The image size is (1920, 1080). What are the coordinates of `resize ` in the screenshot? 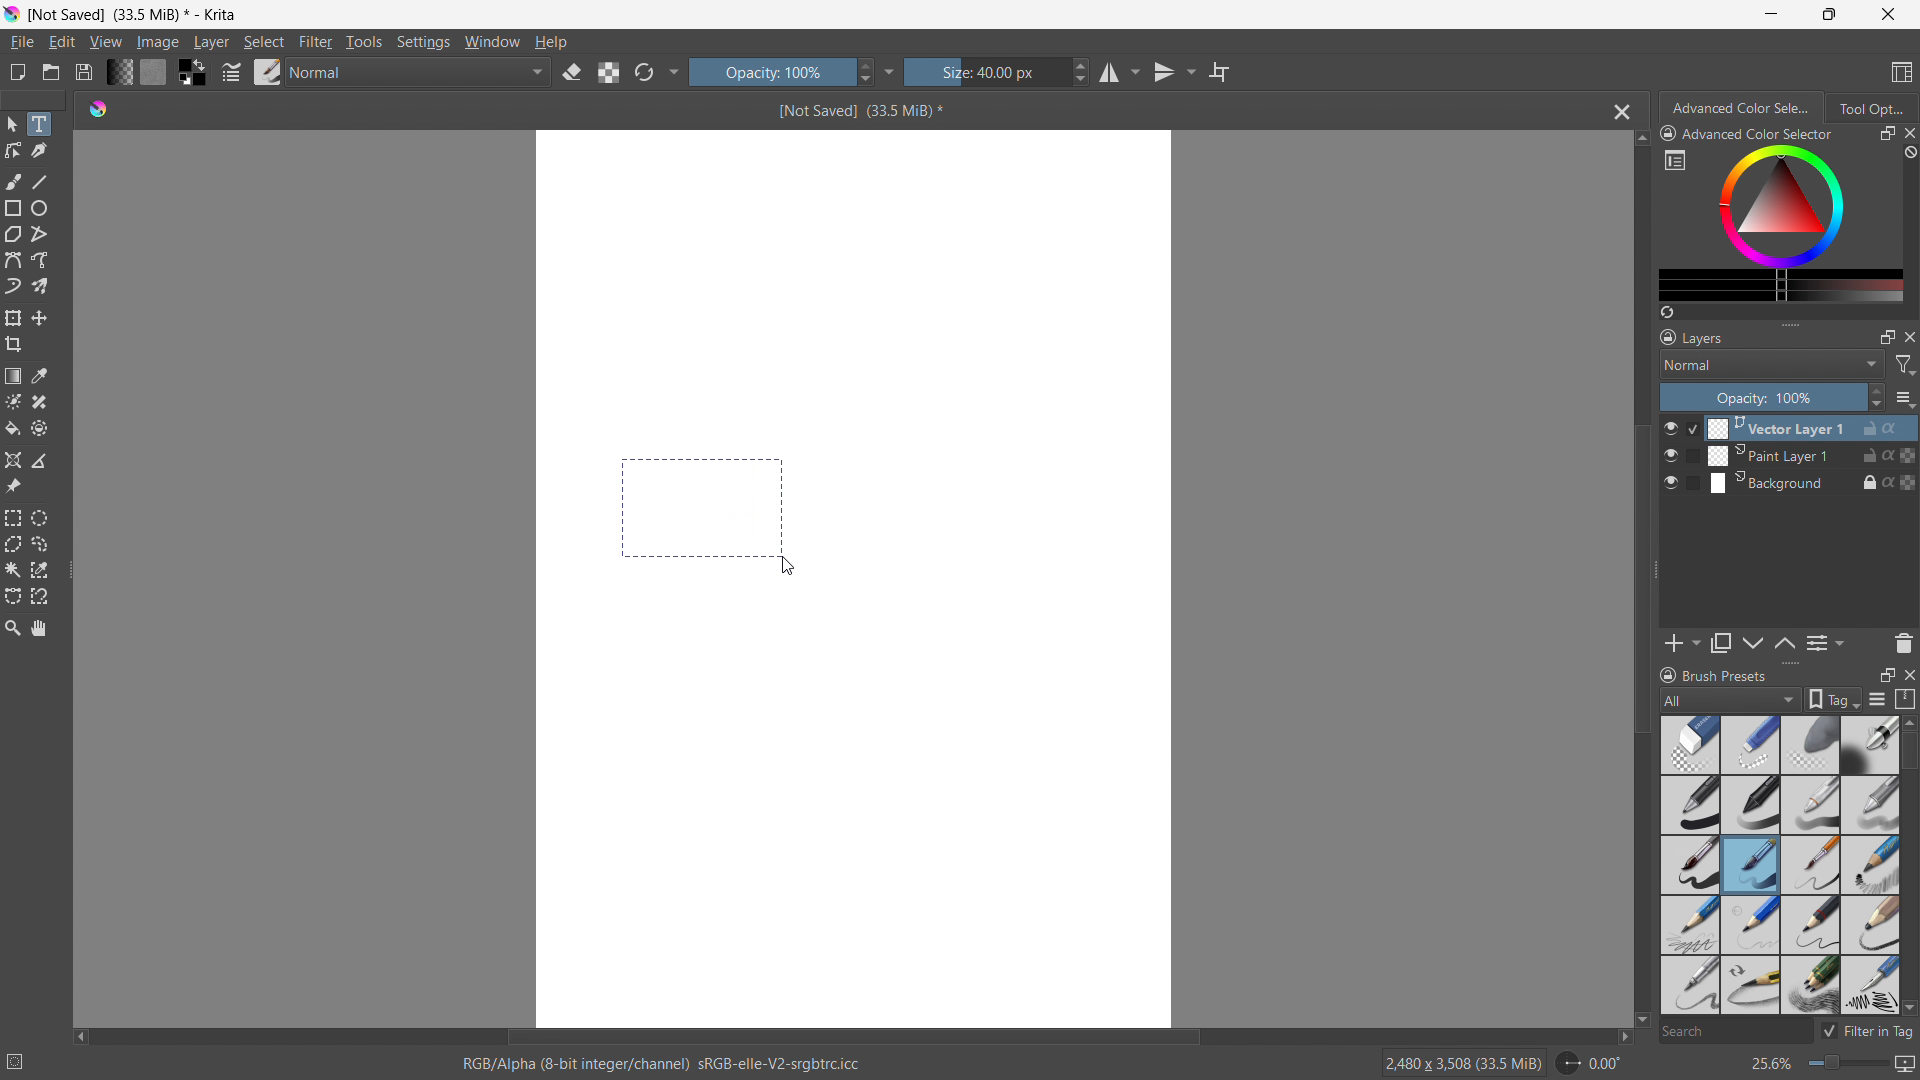 It's located at (1789, 664).